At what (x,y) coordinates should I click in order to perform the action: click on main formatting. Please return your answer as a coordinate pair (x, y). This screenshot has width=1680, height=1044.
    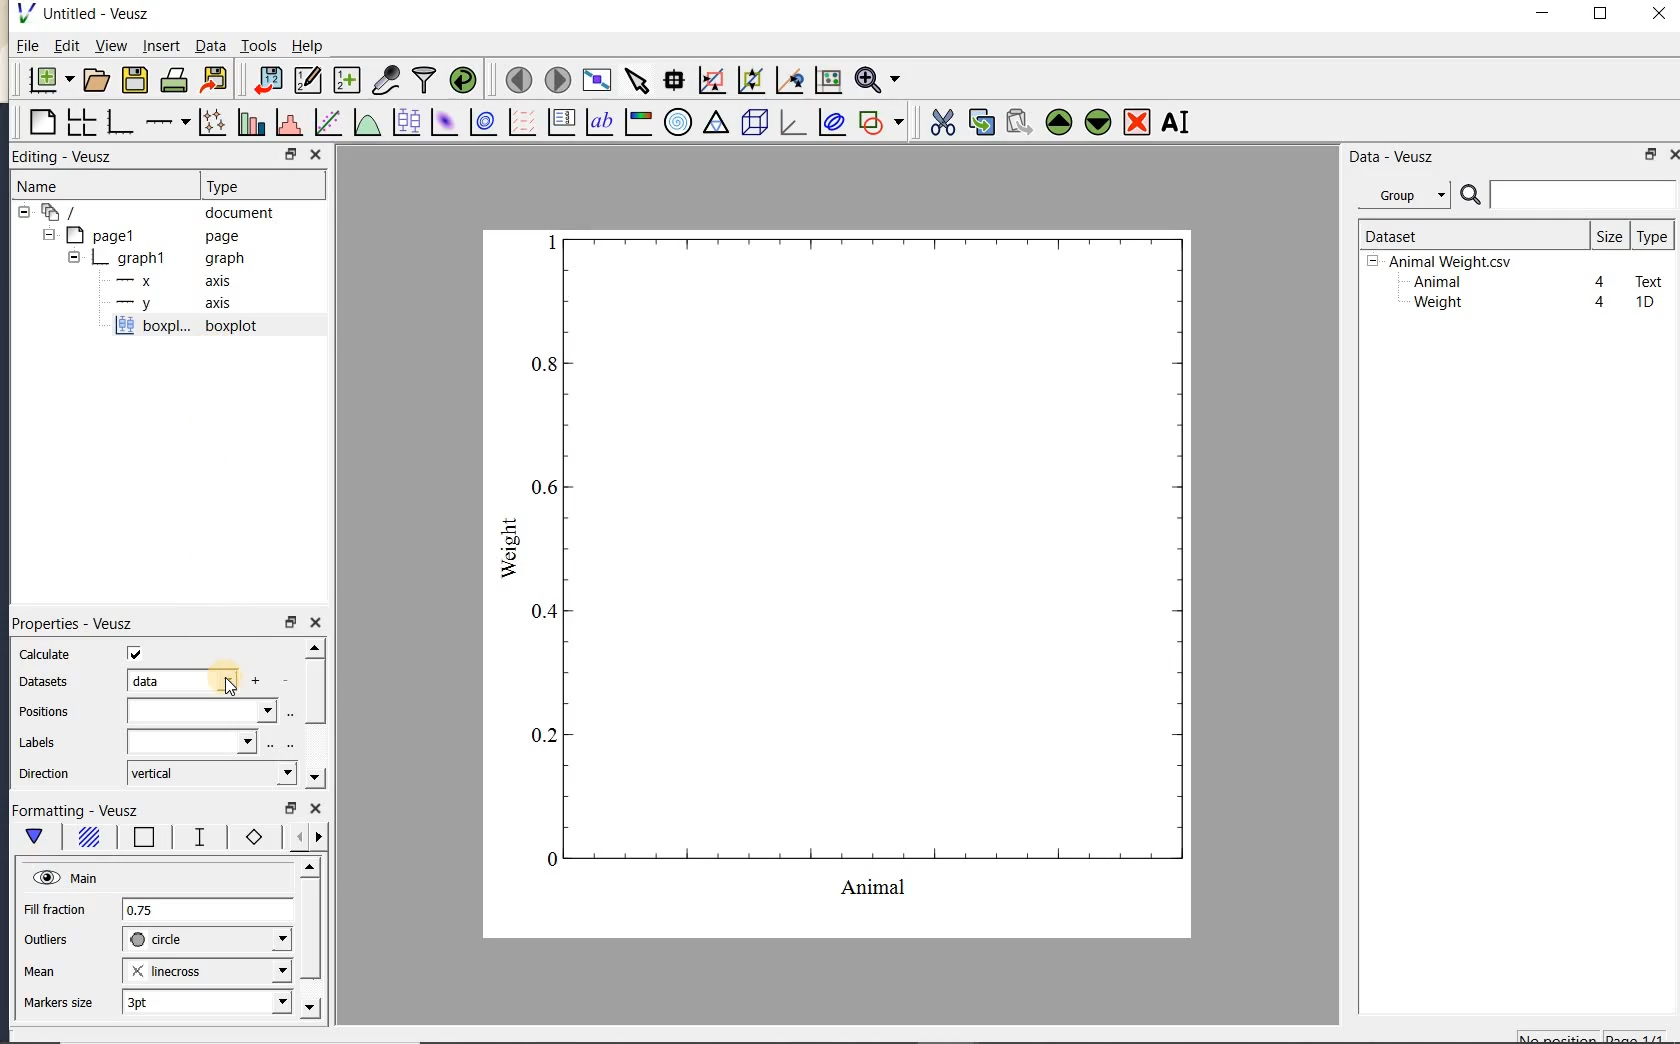
    Looking at the image, I should click on (34, 840).